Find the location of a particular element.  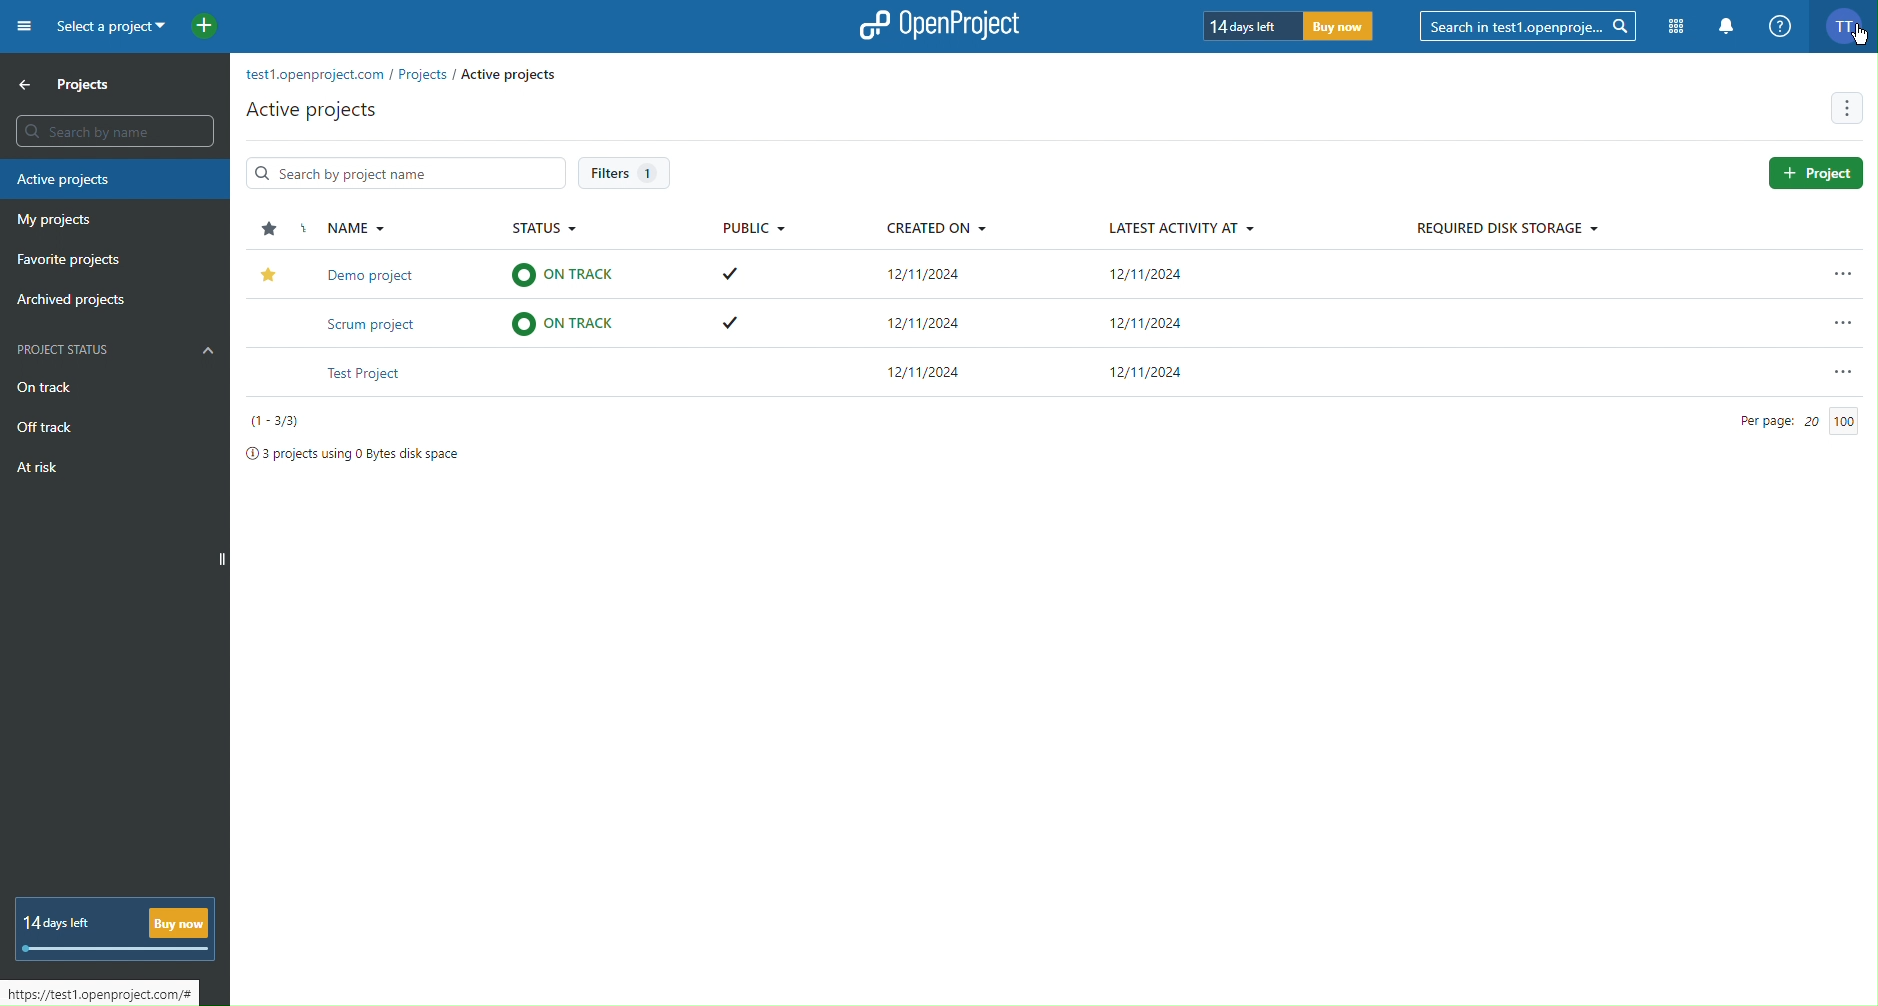

Project is located at coordinates (1814, 173).